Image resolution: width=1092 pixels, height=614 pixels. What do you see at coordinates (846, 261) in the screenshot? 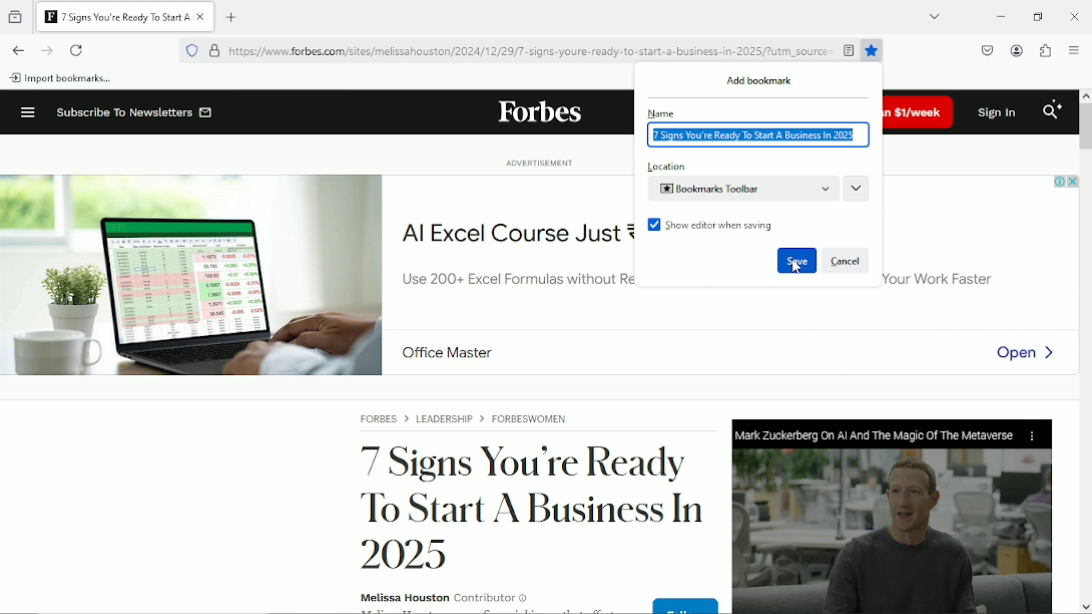
I see `cancel` at bounding box center [846, 261].